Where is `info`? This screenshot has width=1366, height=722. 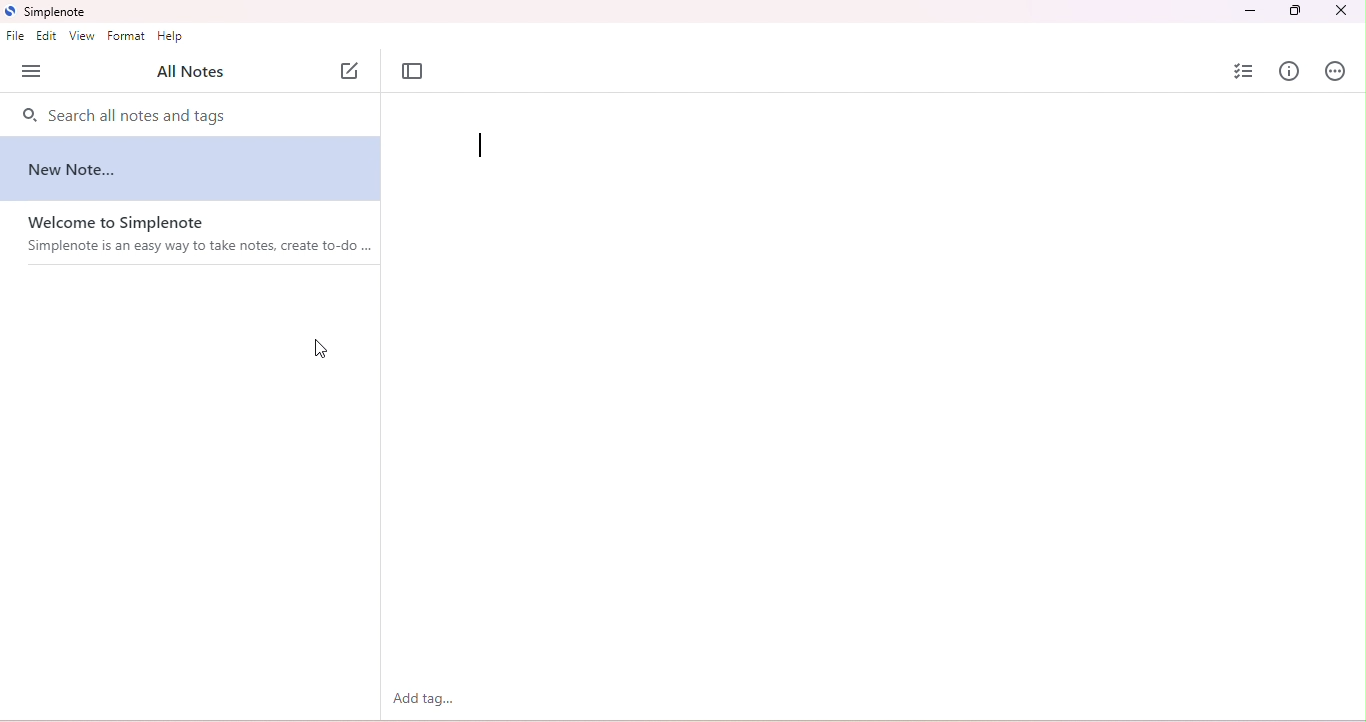 info is located at coordinates (1293, 70).